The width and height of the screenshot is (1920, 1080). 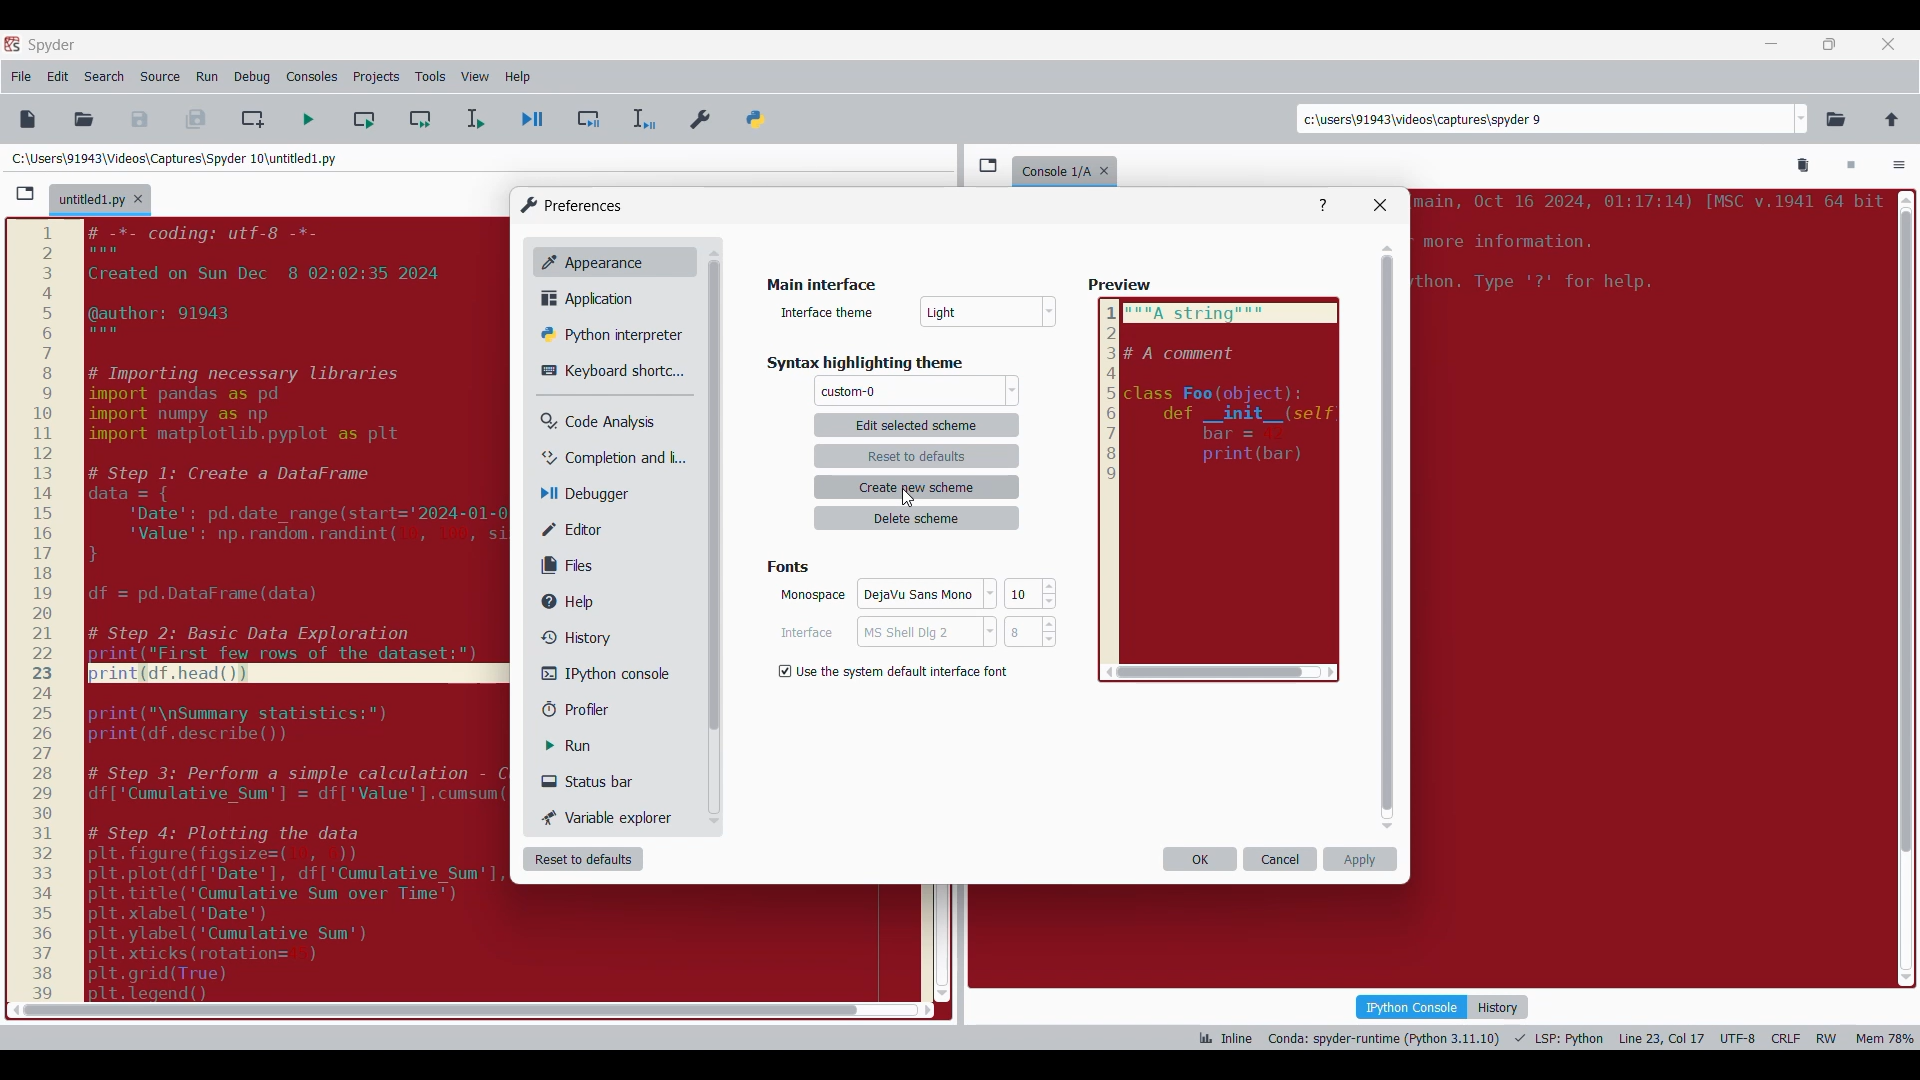 I want to click on Reset to defaults, so click(x=583, y=859).